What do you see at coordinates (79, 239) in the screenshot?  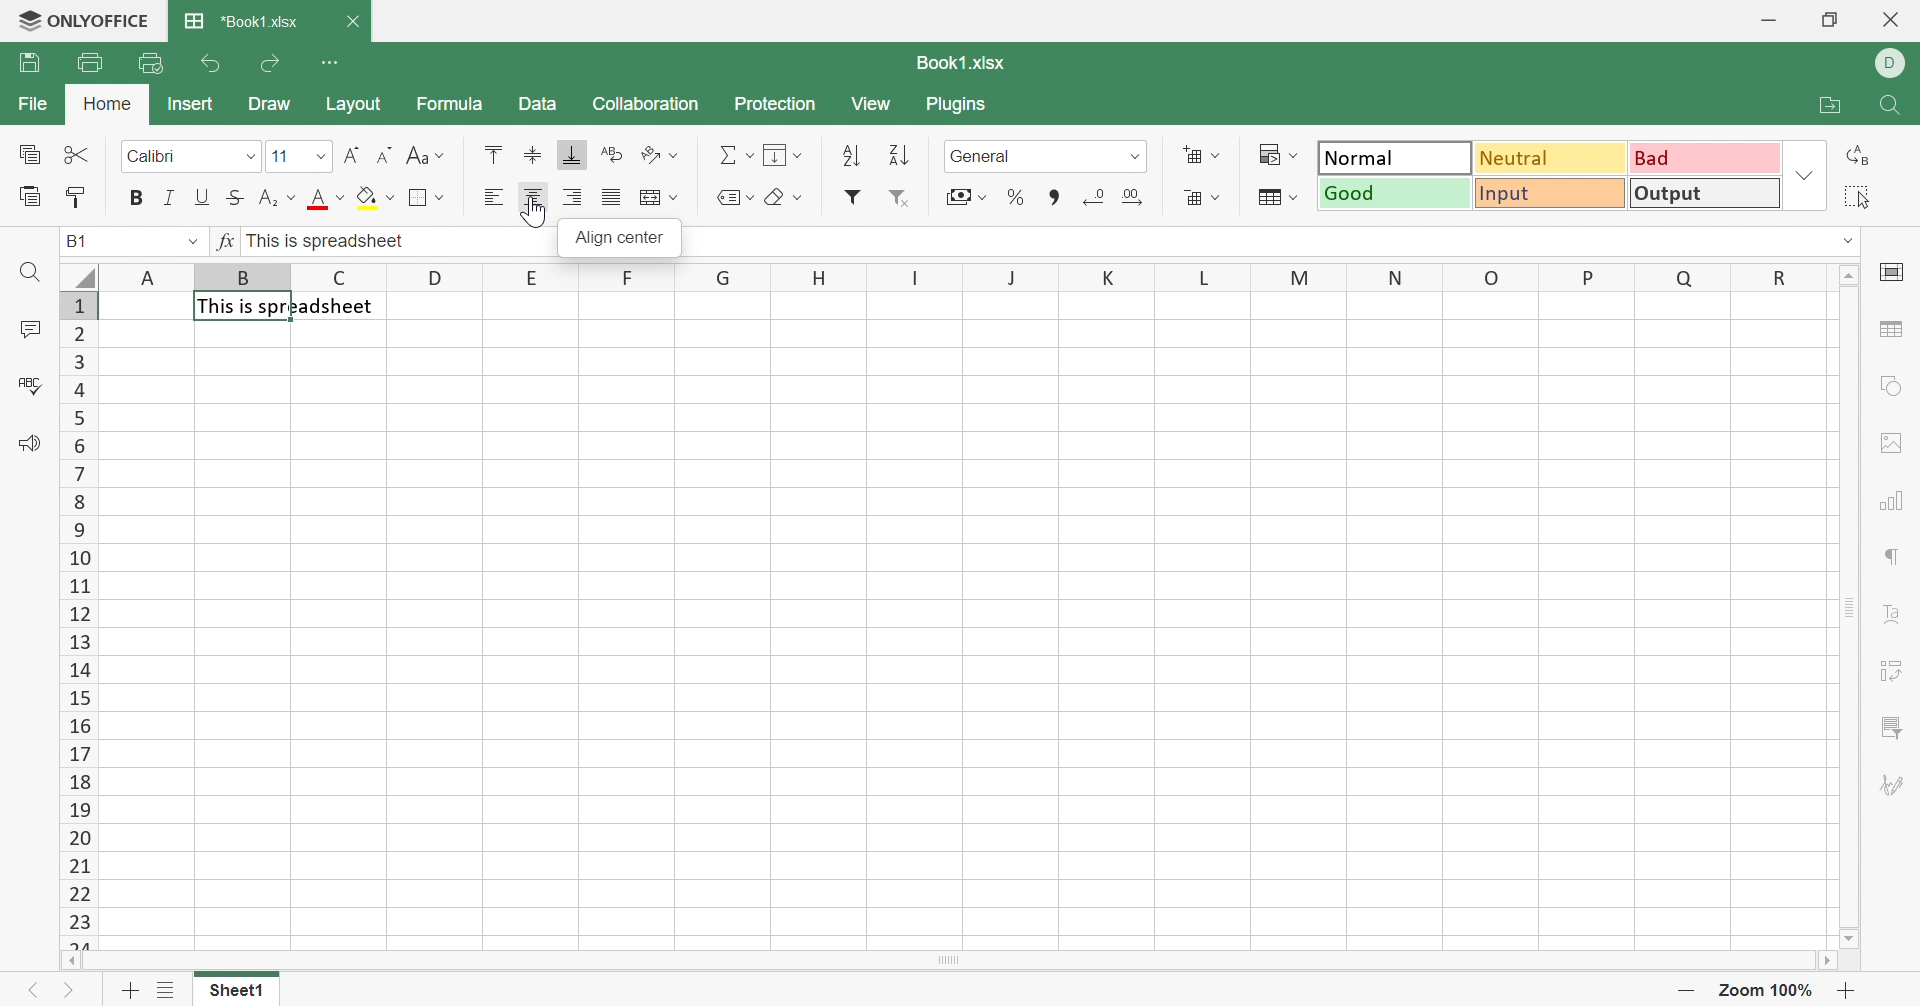 I see `A1` at bounding box center [79, 239].